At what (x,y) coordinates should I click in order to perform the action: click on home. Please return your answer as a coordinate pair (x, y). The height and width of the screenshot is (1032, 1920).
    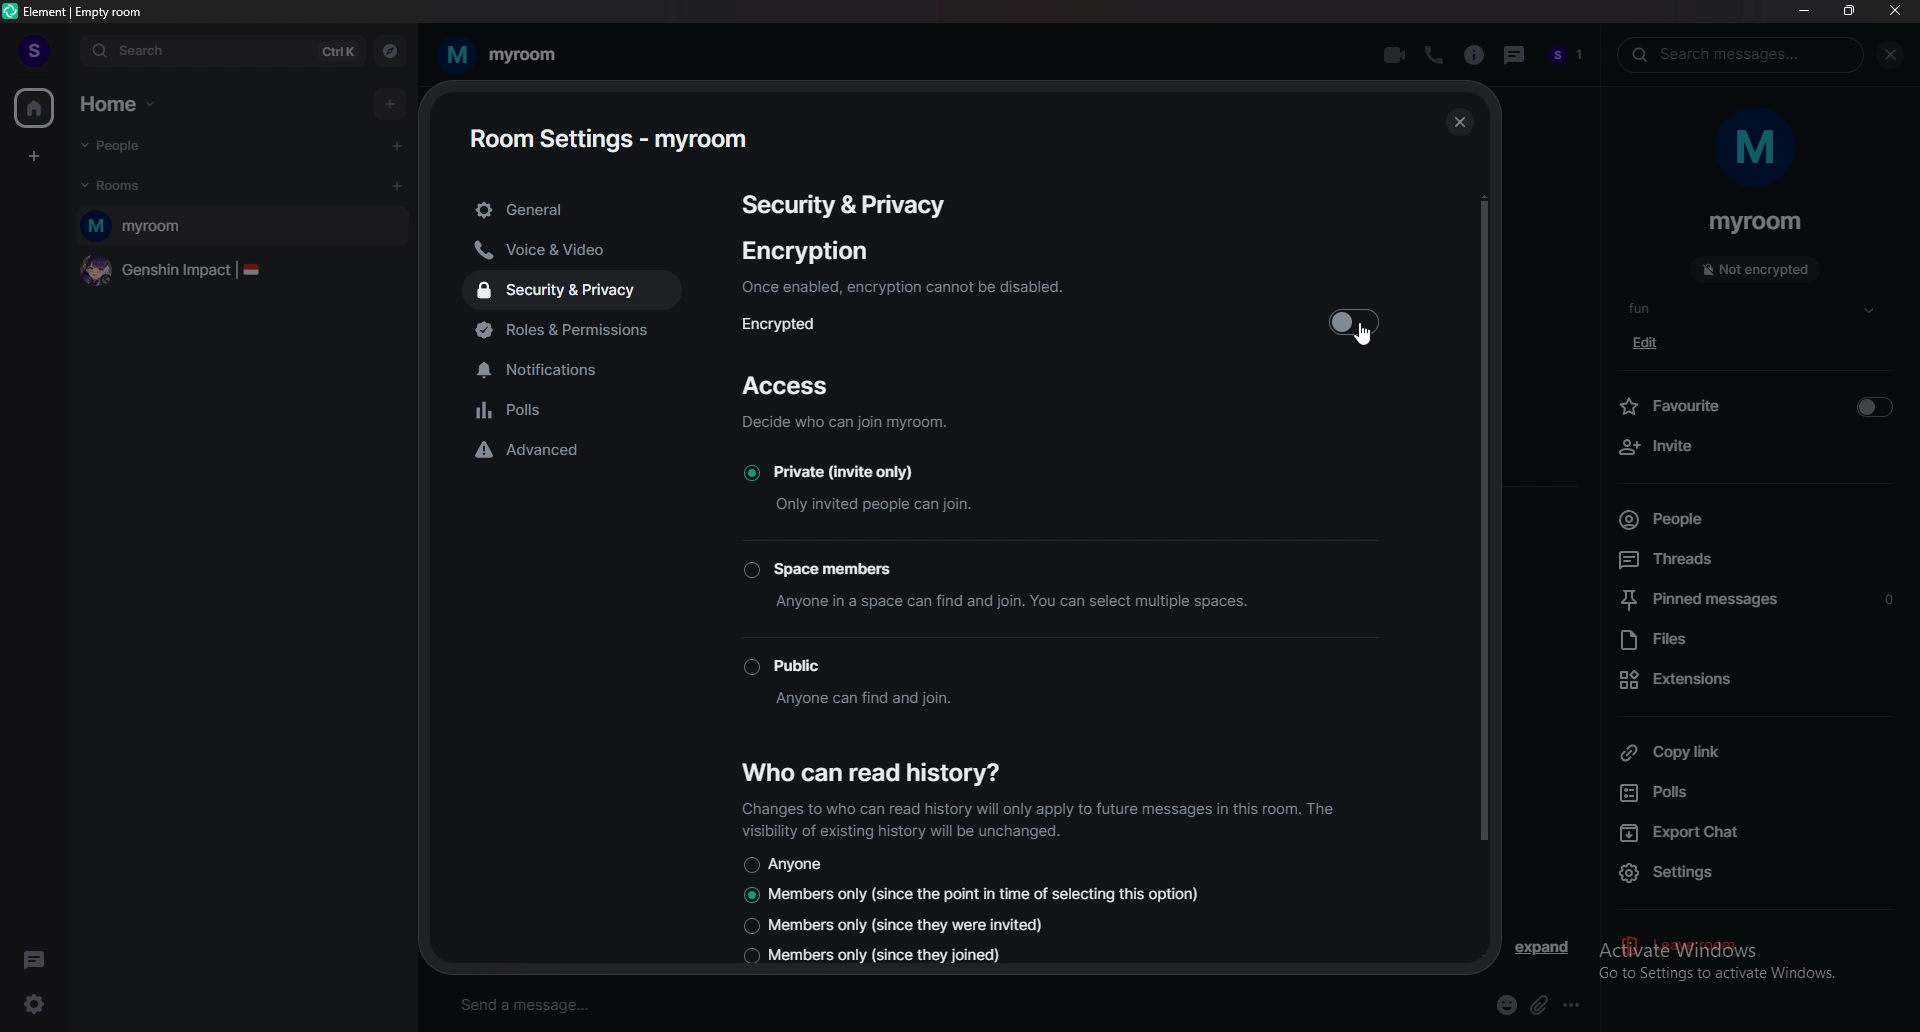
    Looking at the image, I should click on (130, 102).